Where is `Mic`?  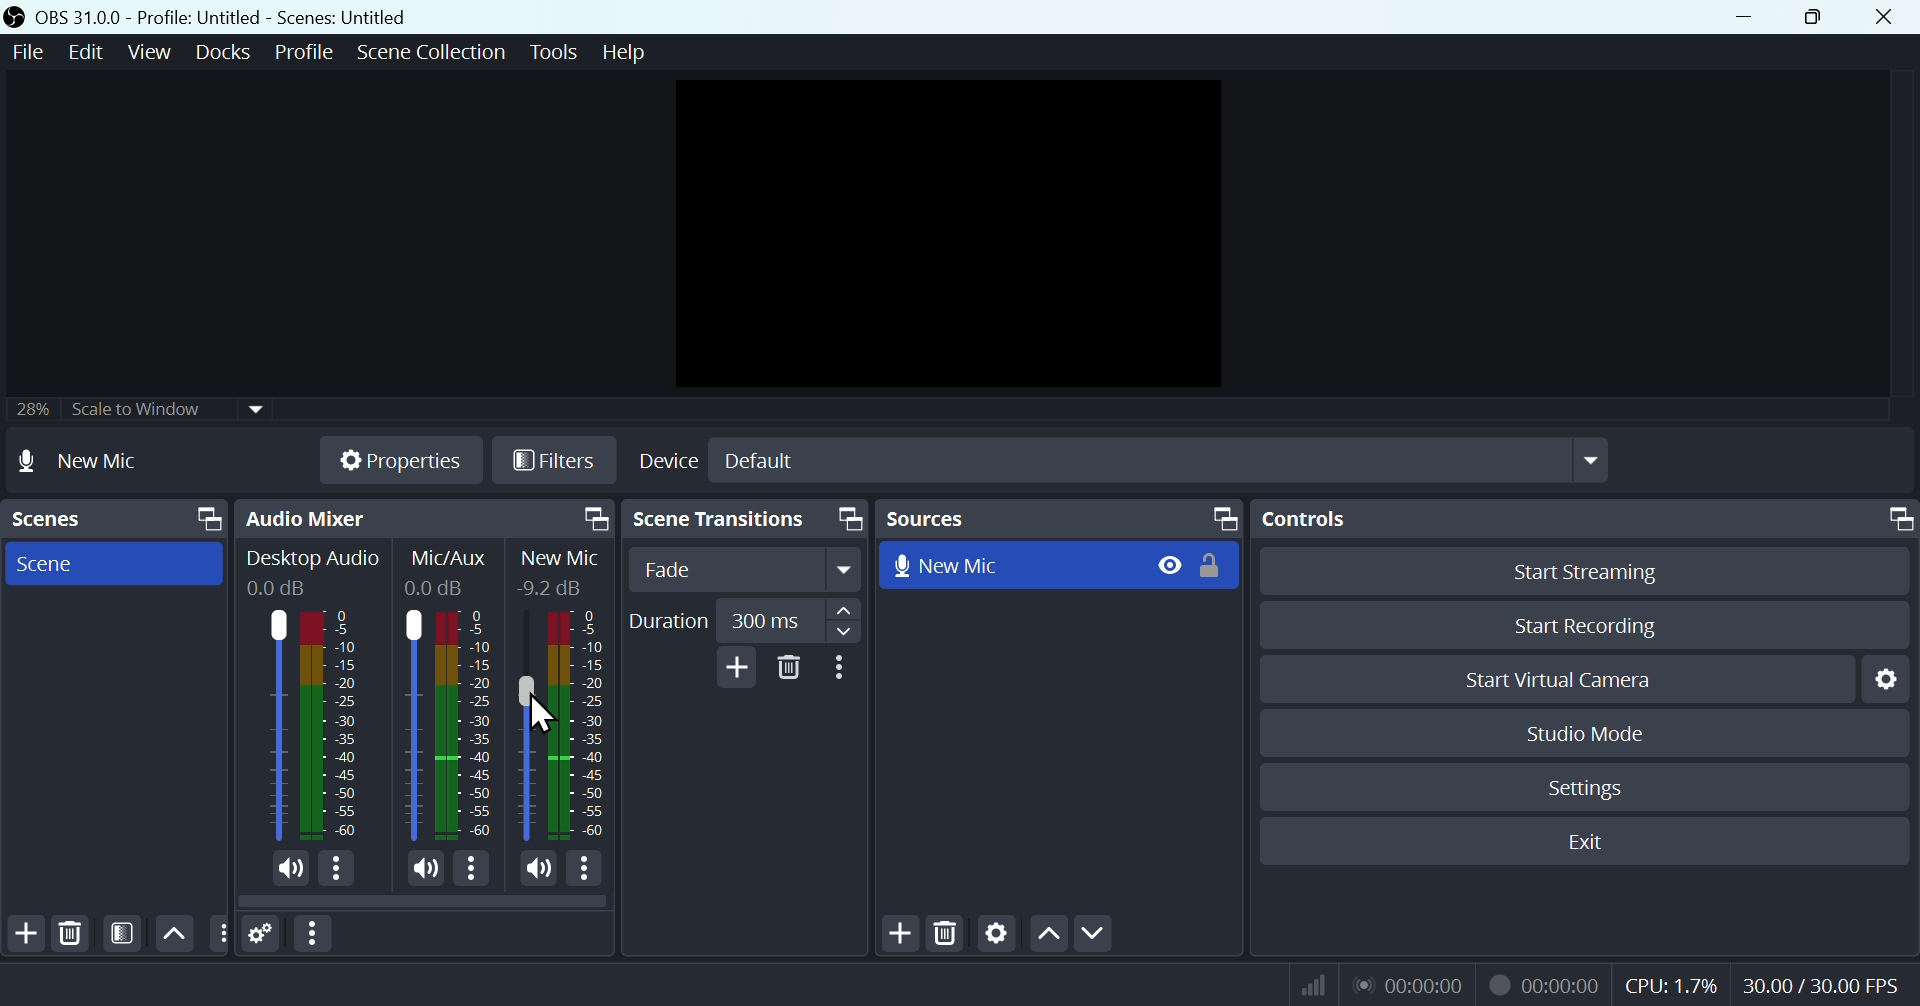 Mic is located at coordinates (586, 725).